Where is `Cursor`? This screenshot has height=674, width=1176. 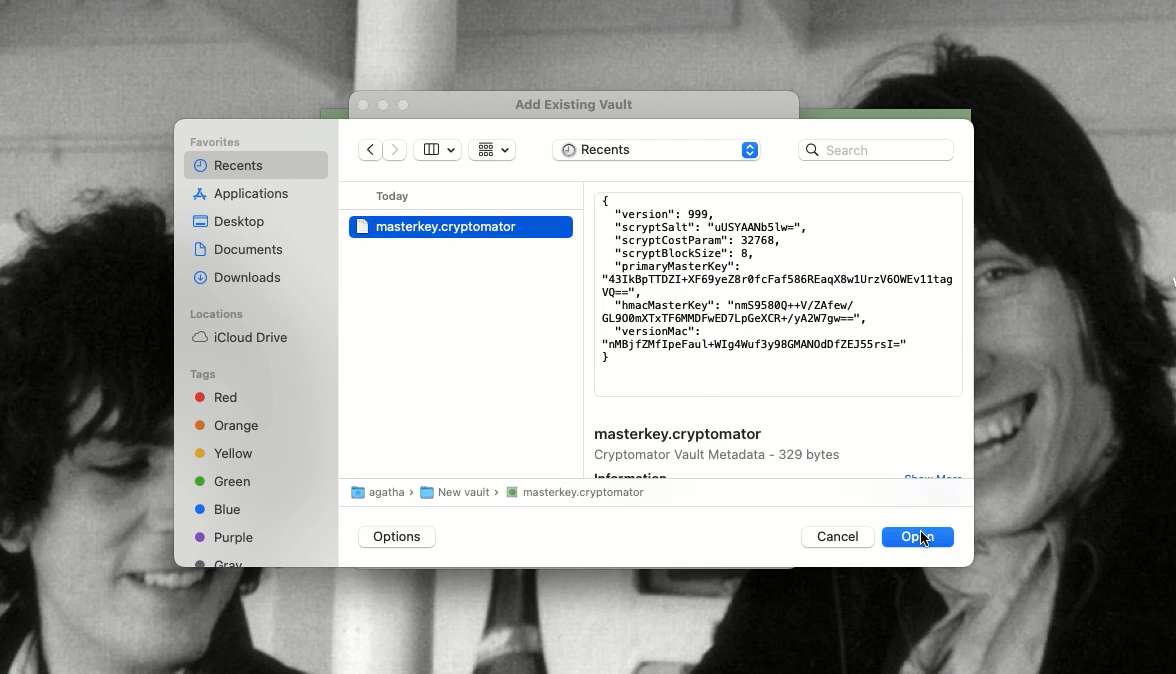
Cursor is located at coordinates (925, 539).